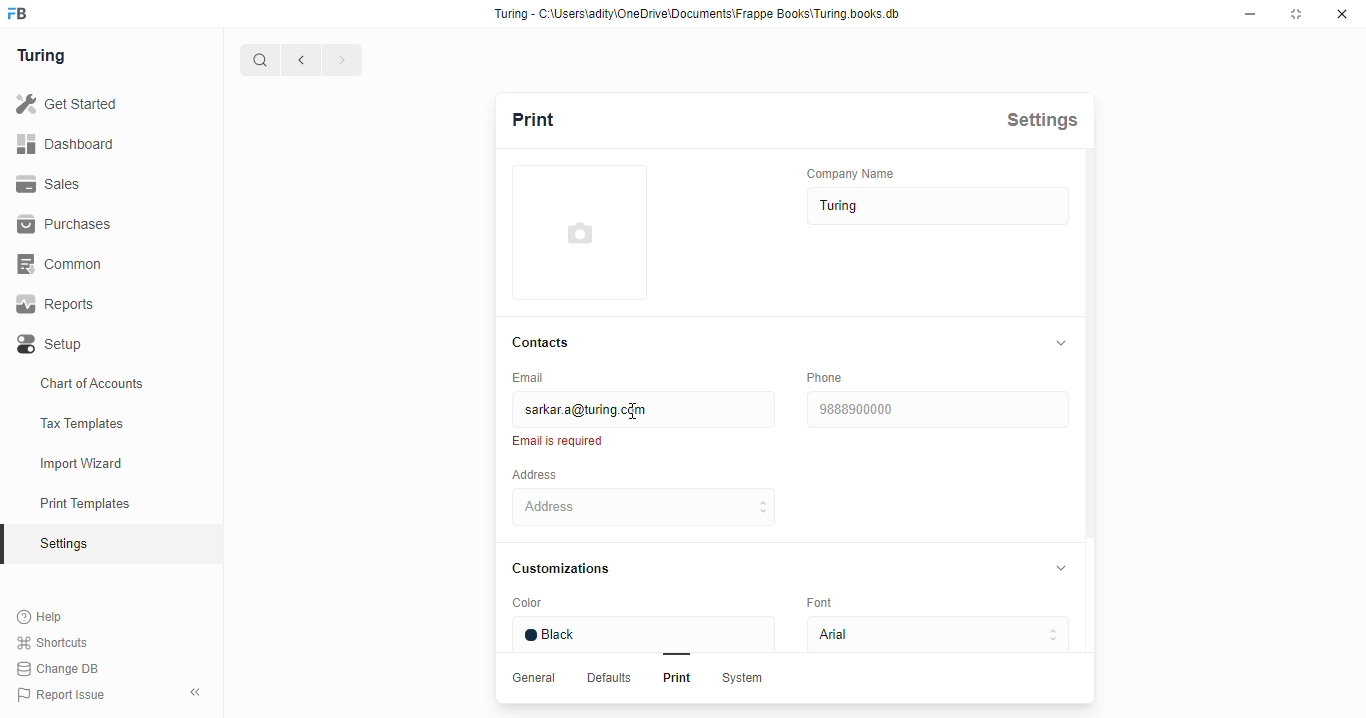  I want to click on ‘Address, so click(548, 474).